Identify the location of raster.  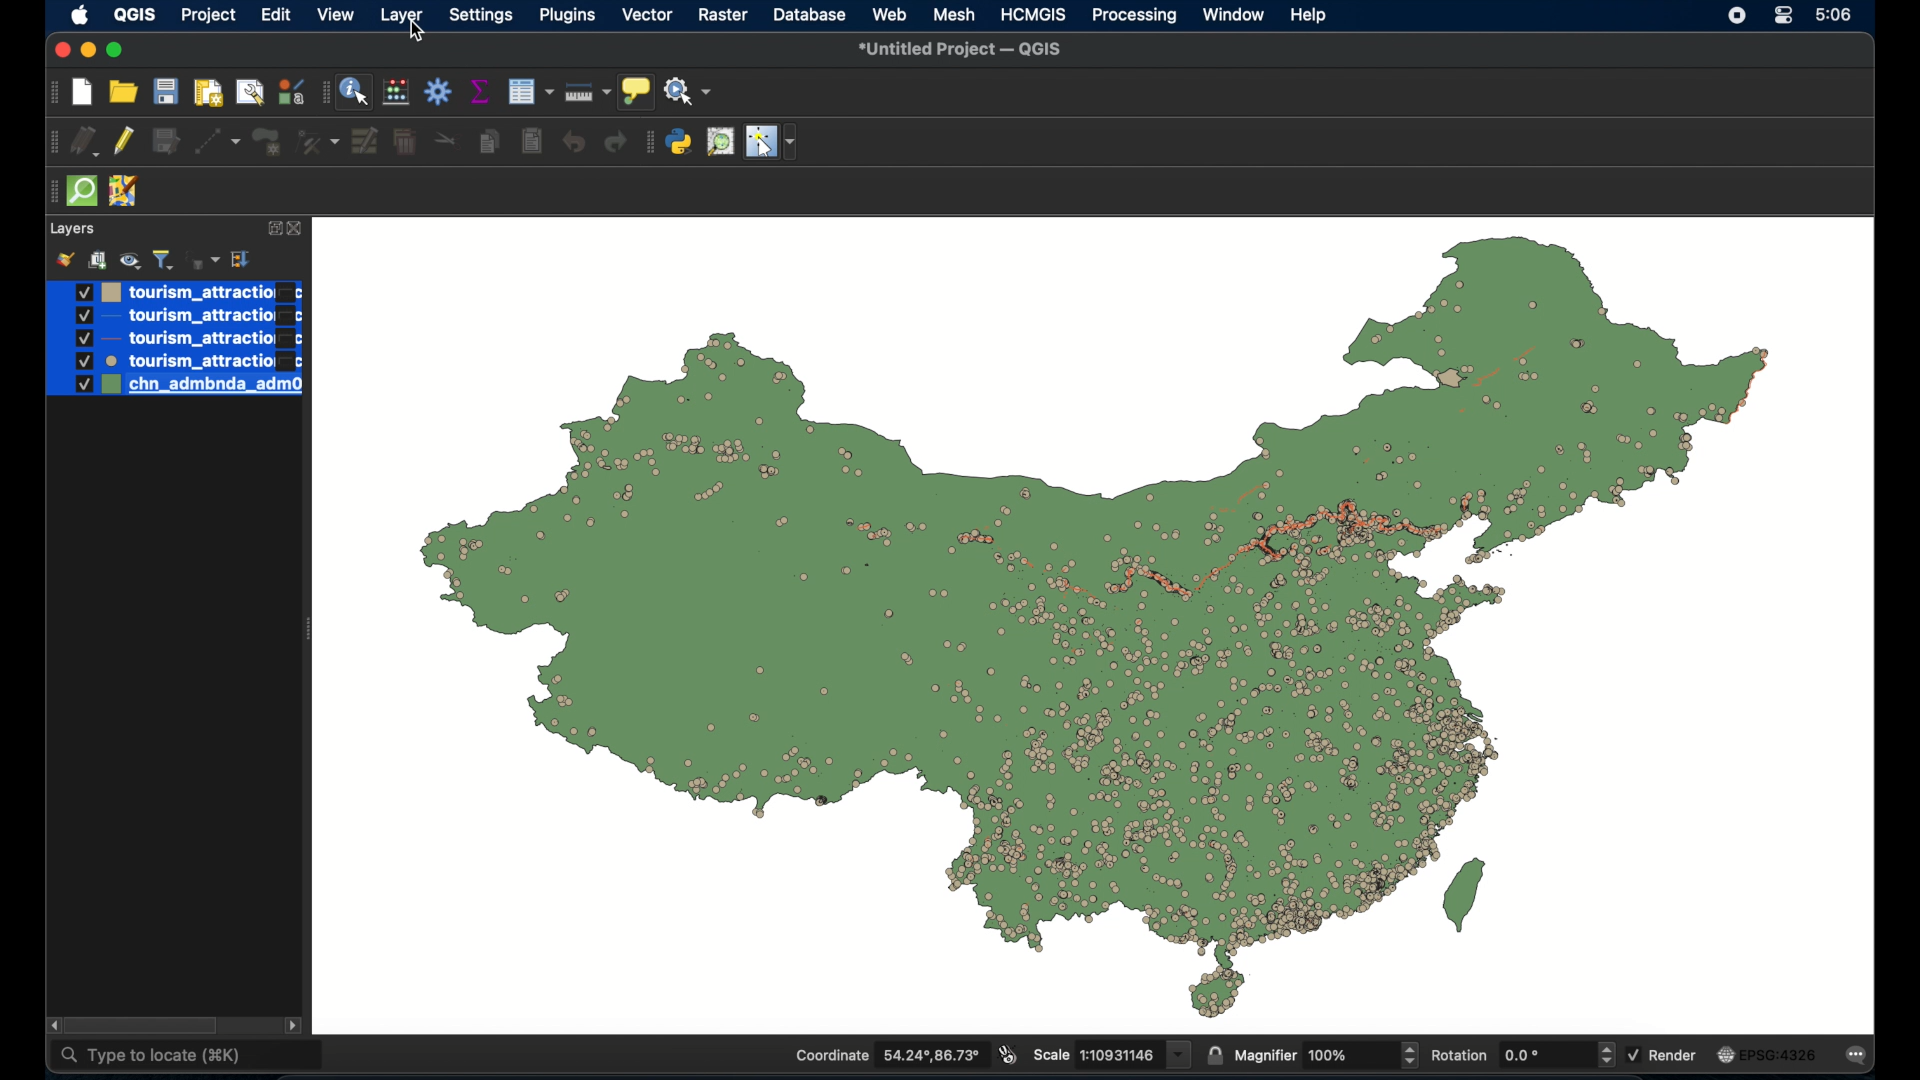
(722, 15).